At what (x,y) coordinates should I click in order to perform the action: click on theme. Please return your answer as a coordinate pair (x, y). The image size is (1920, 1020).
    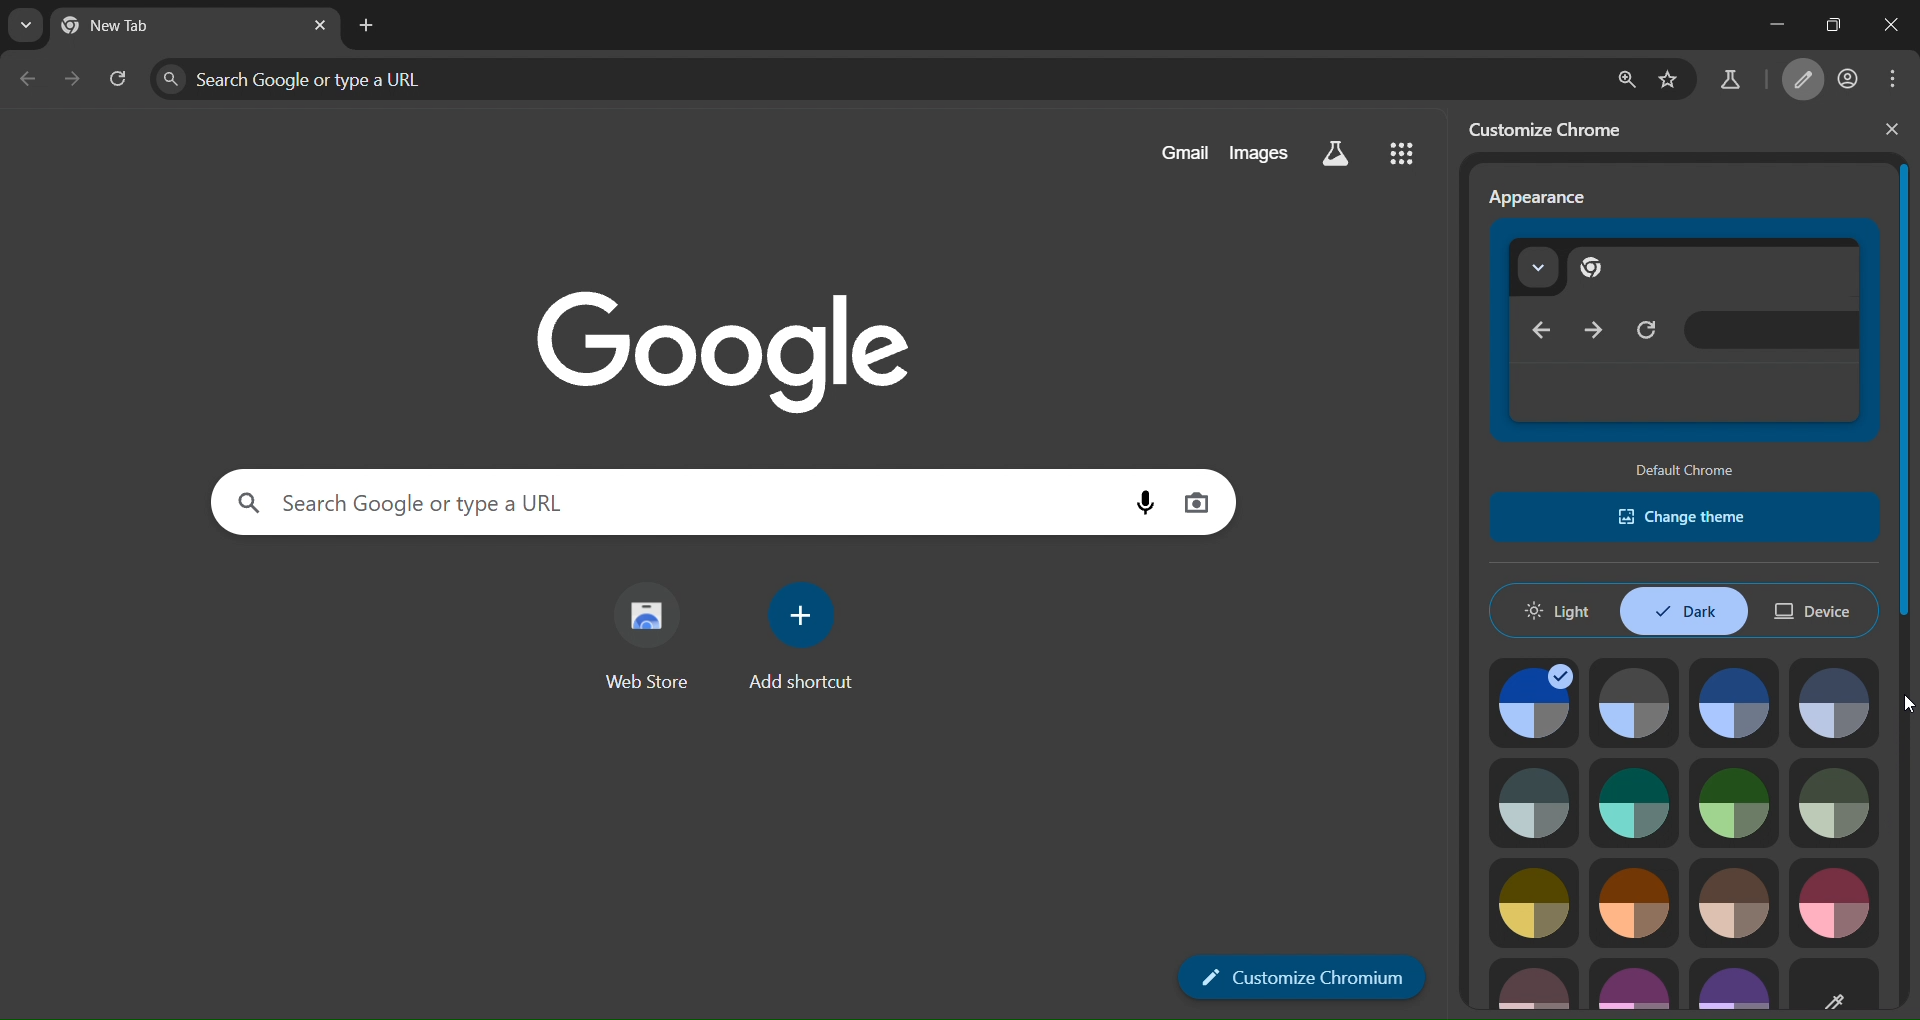
    Looking at the image, I should click on (1834, 804).